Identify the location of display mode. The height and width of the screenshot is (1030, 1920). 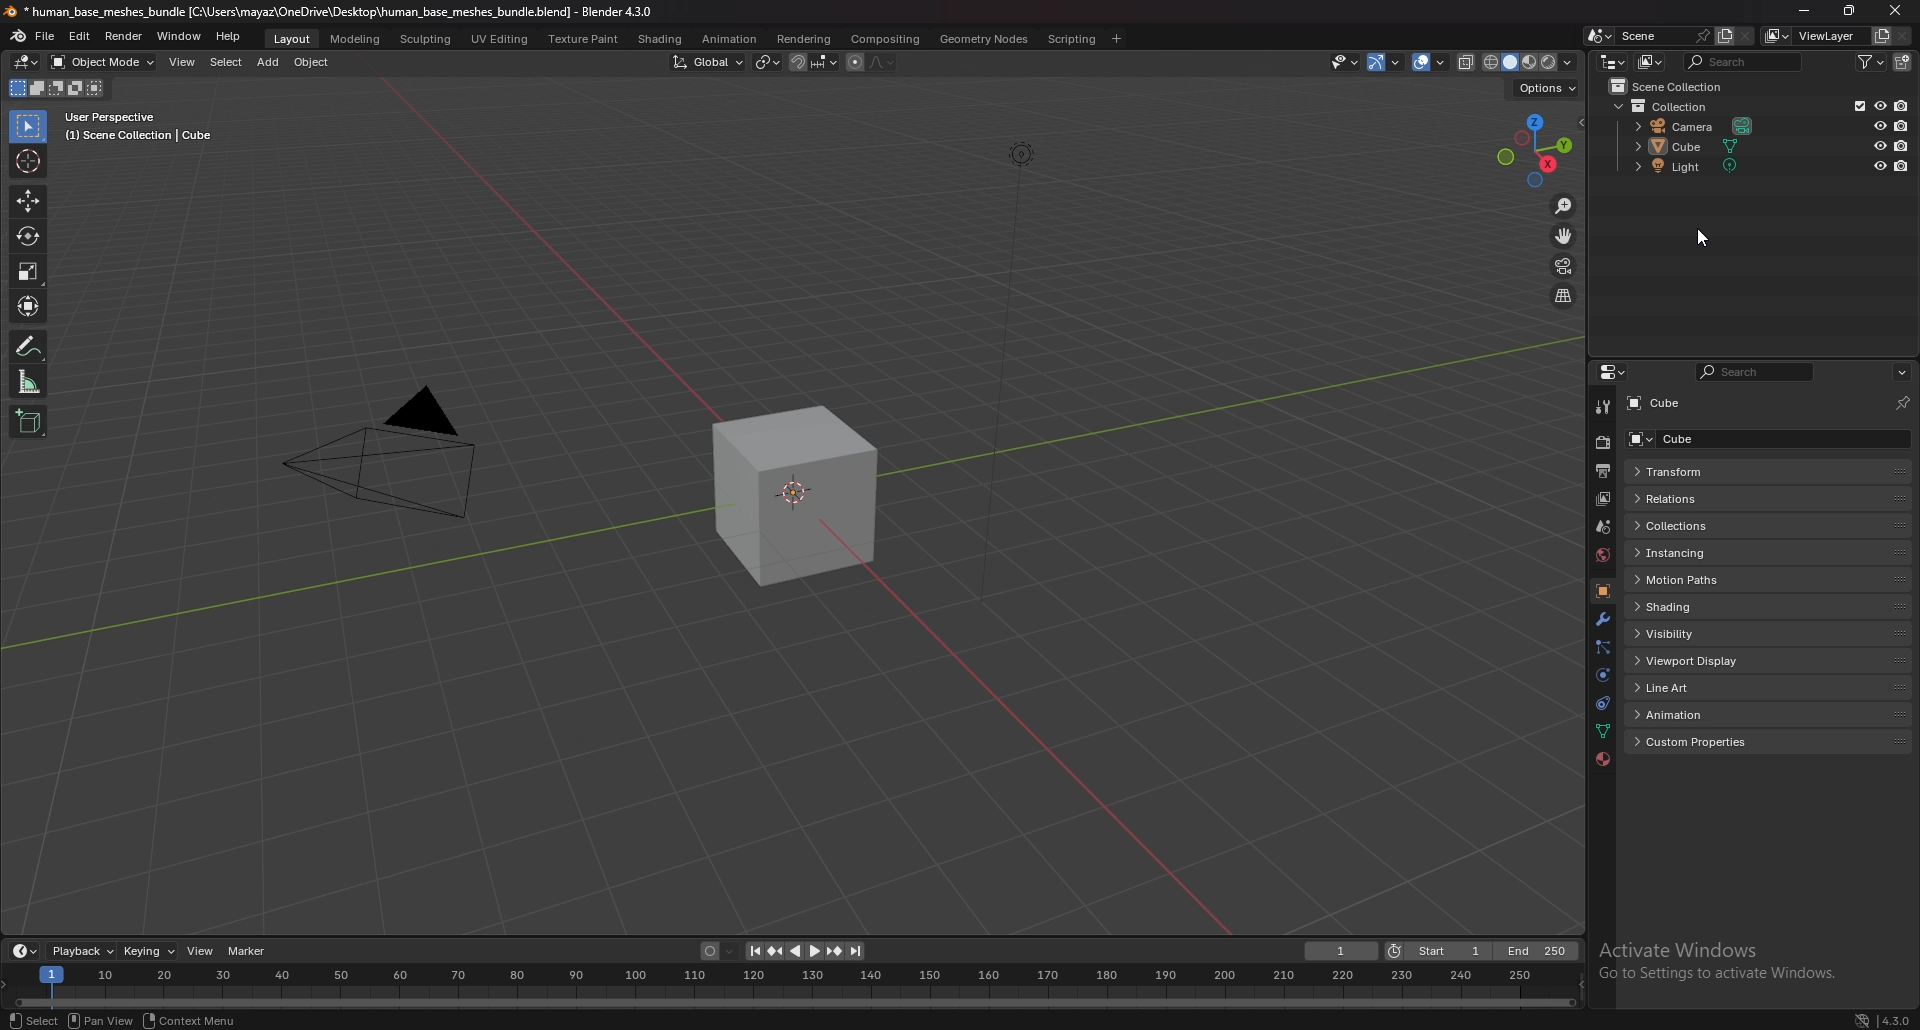
(1653, 61).